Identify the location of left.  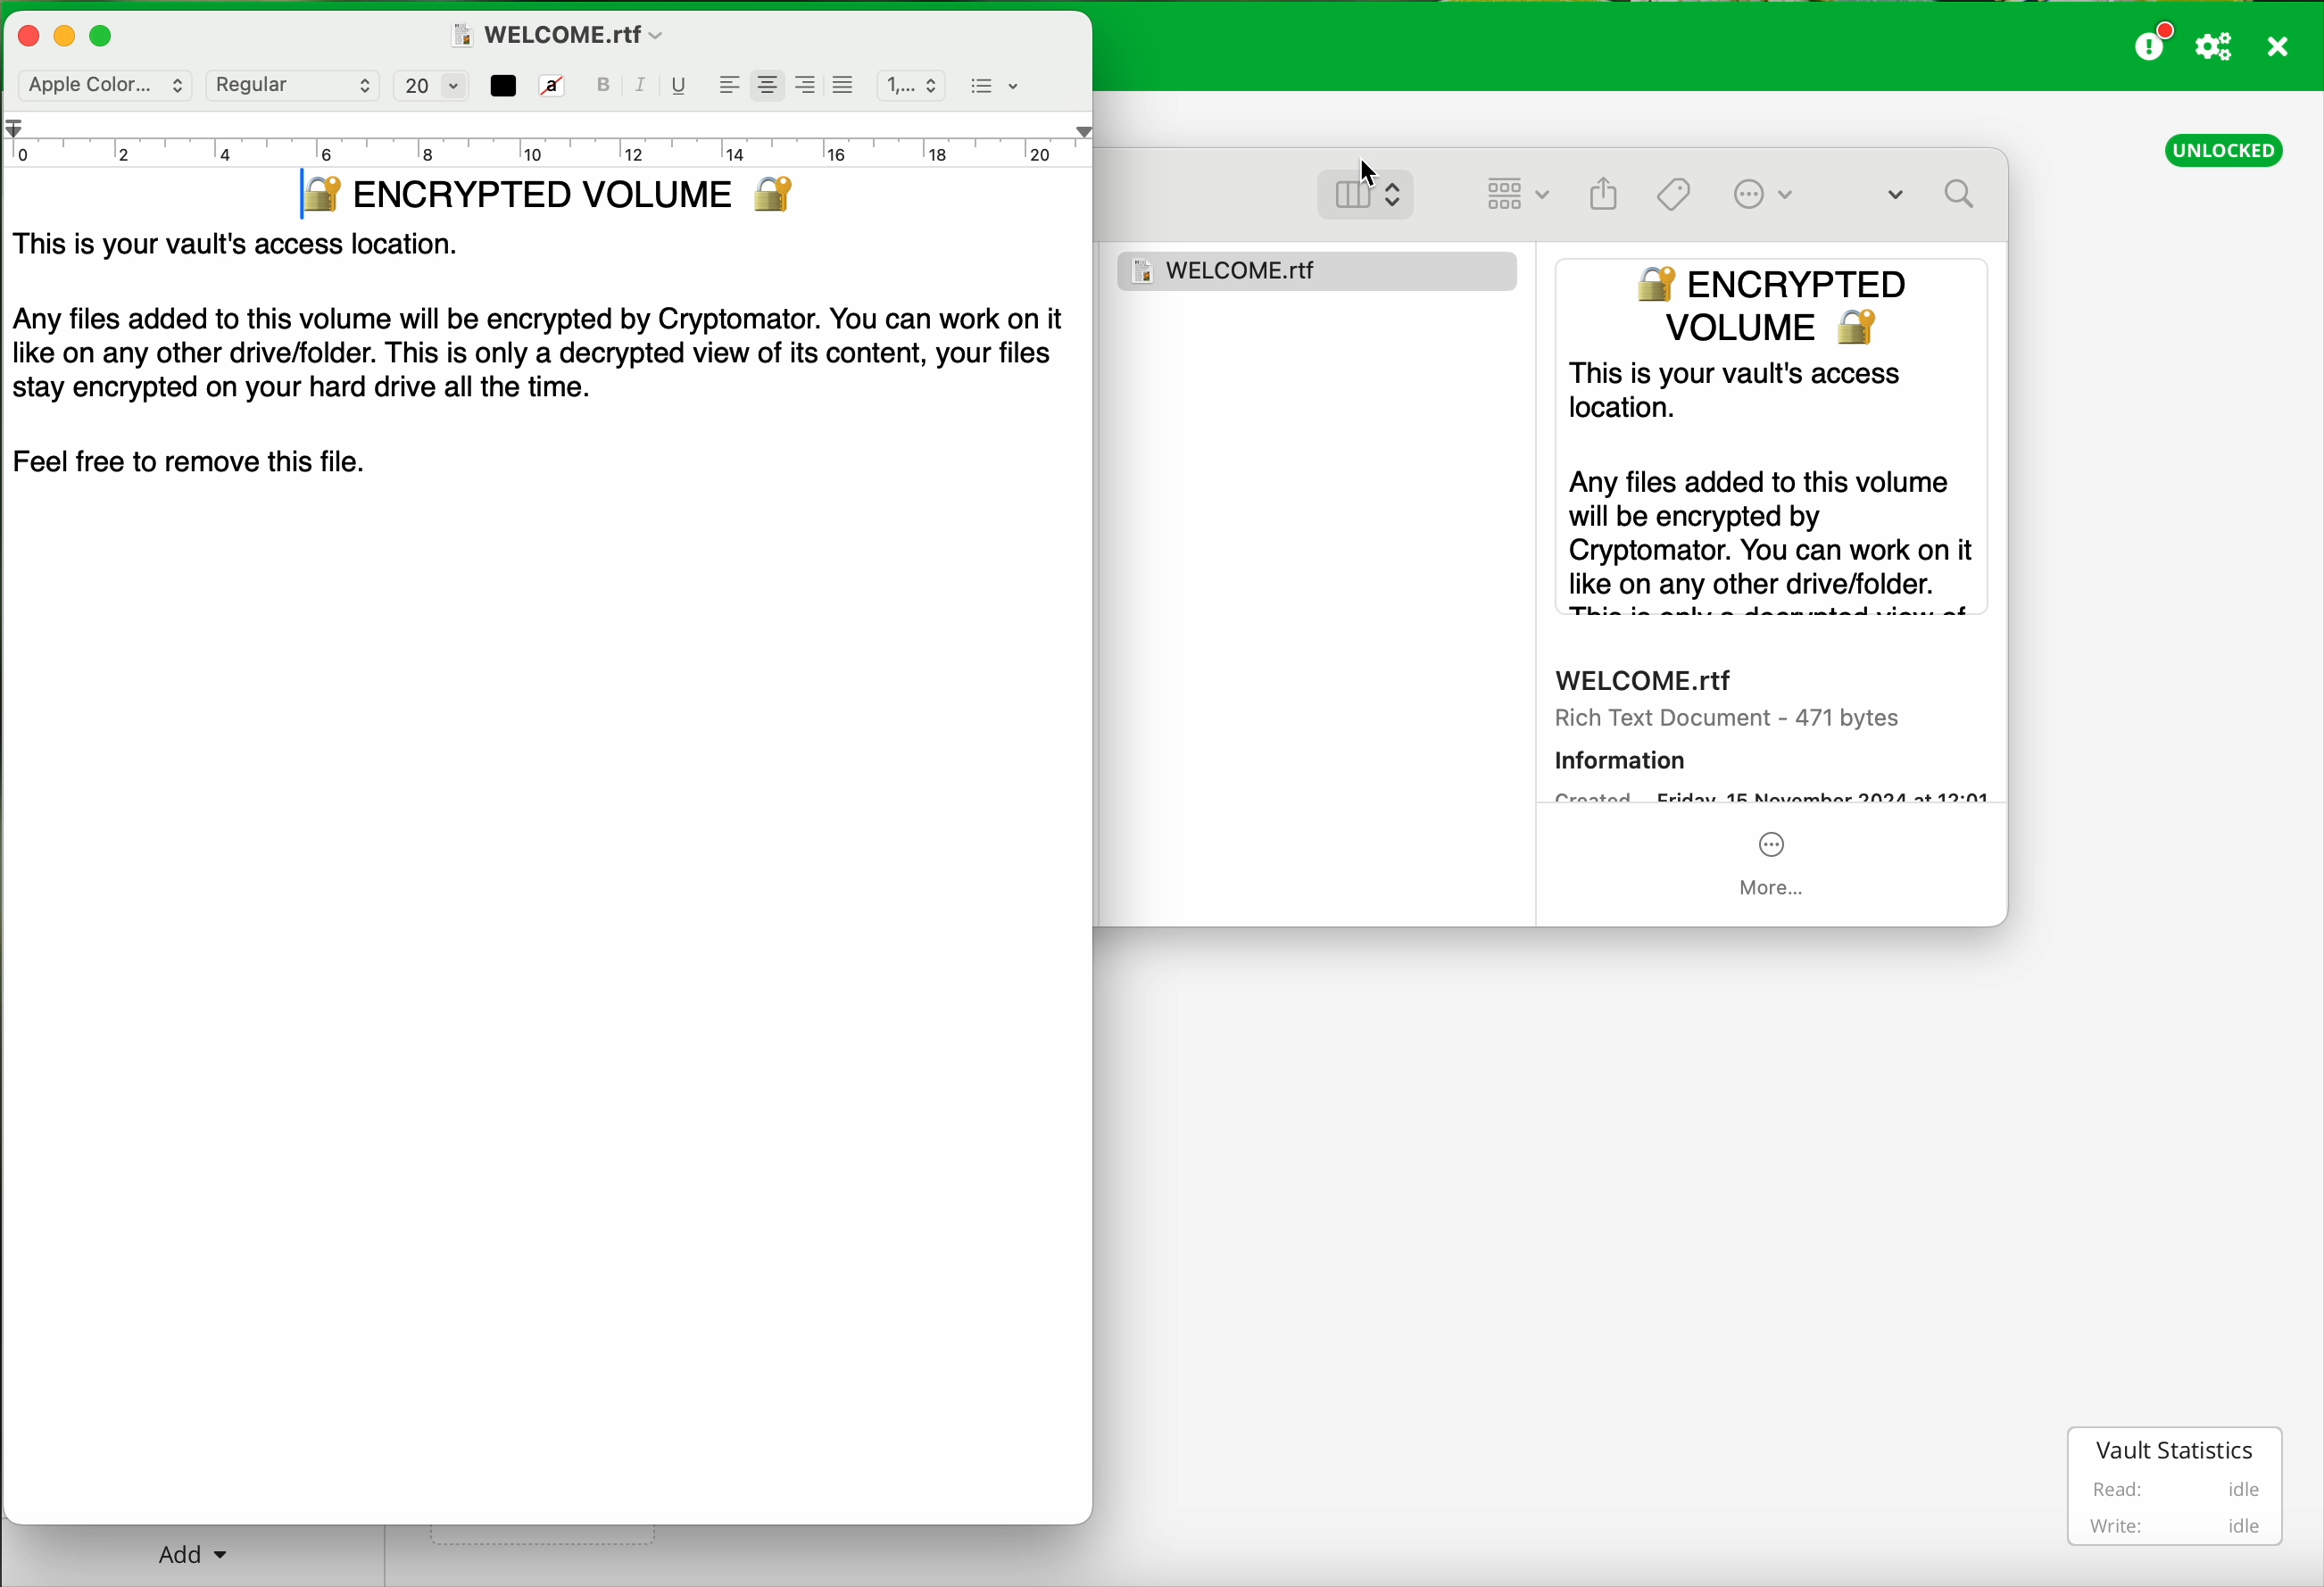
(729, 82).